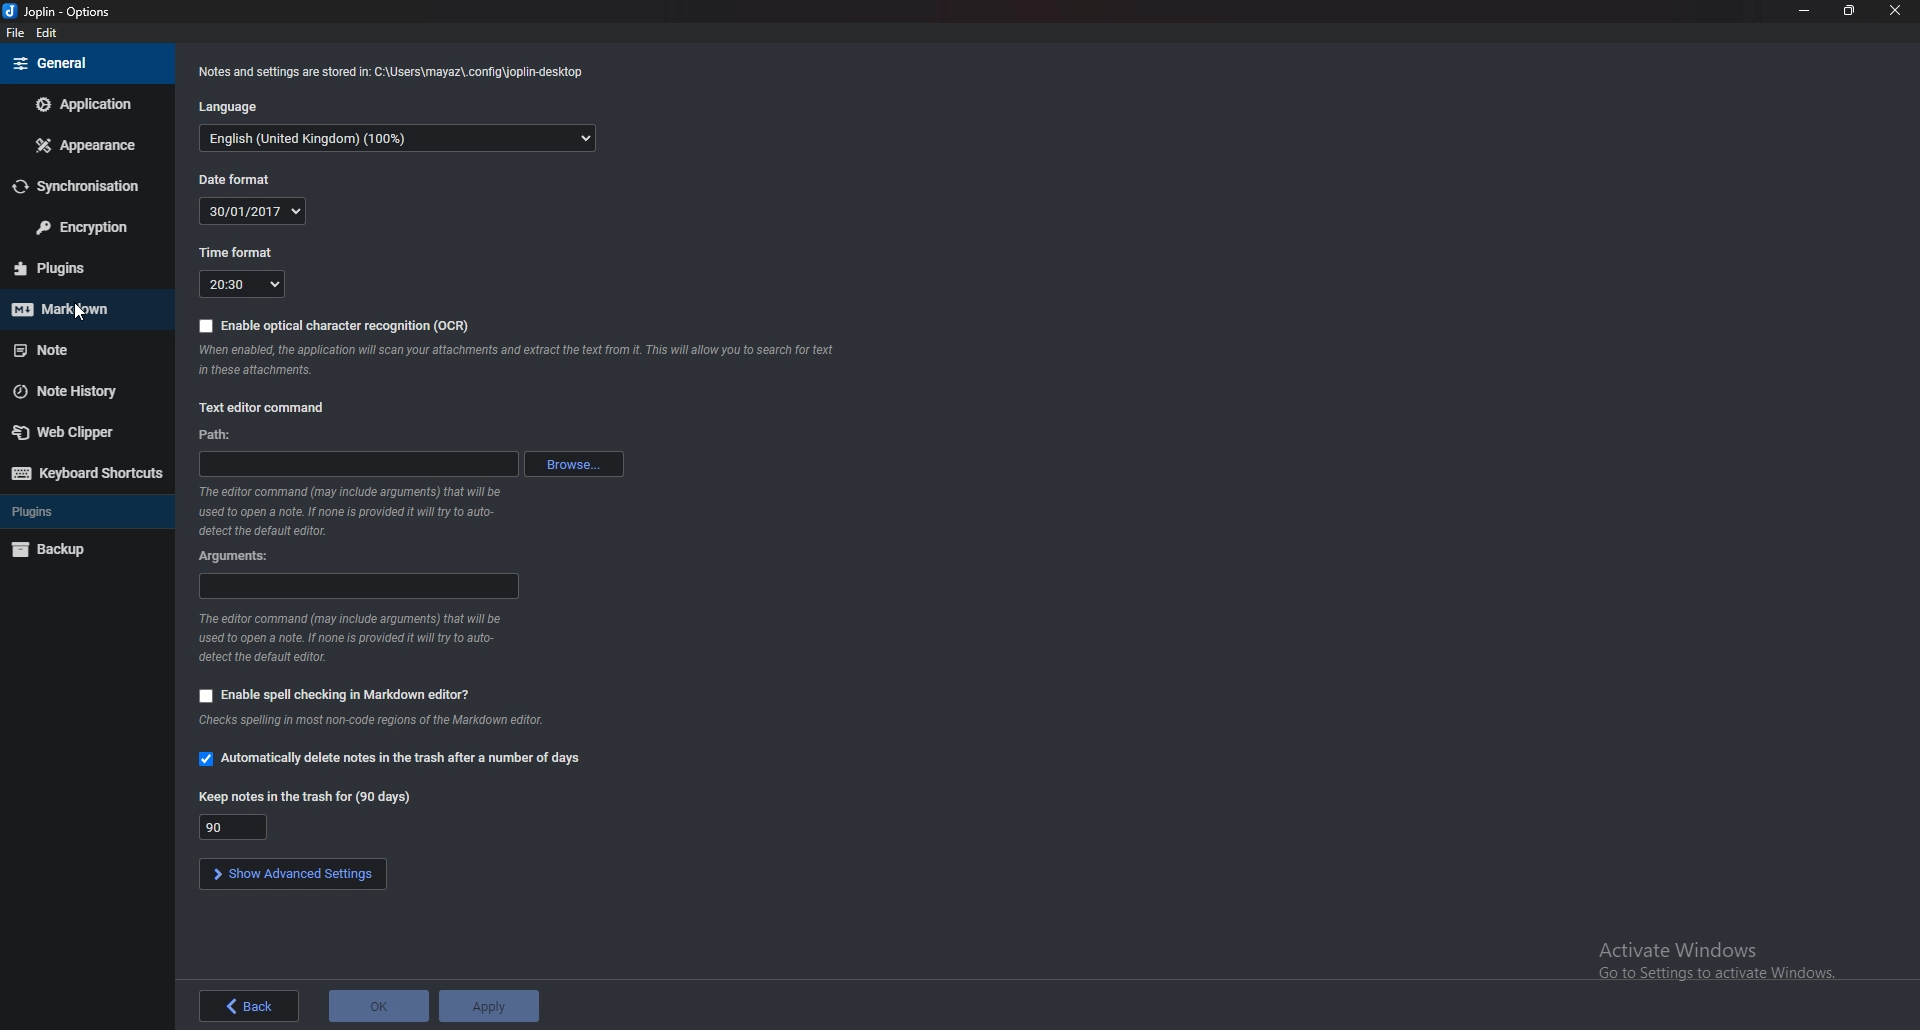 The height and width of the screenshot is (1030, 1920). I want to click on cursor, so click(81, 316).